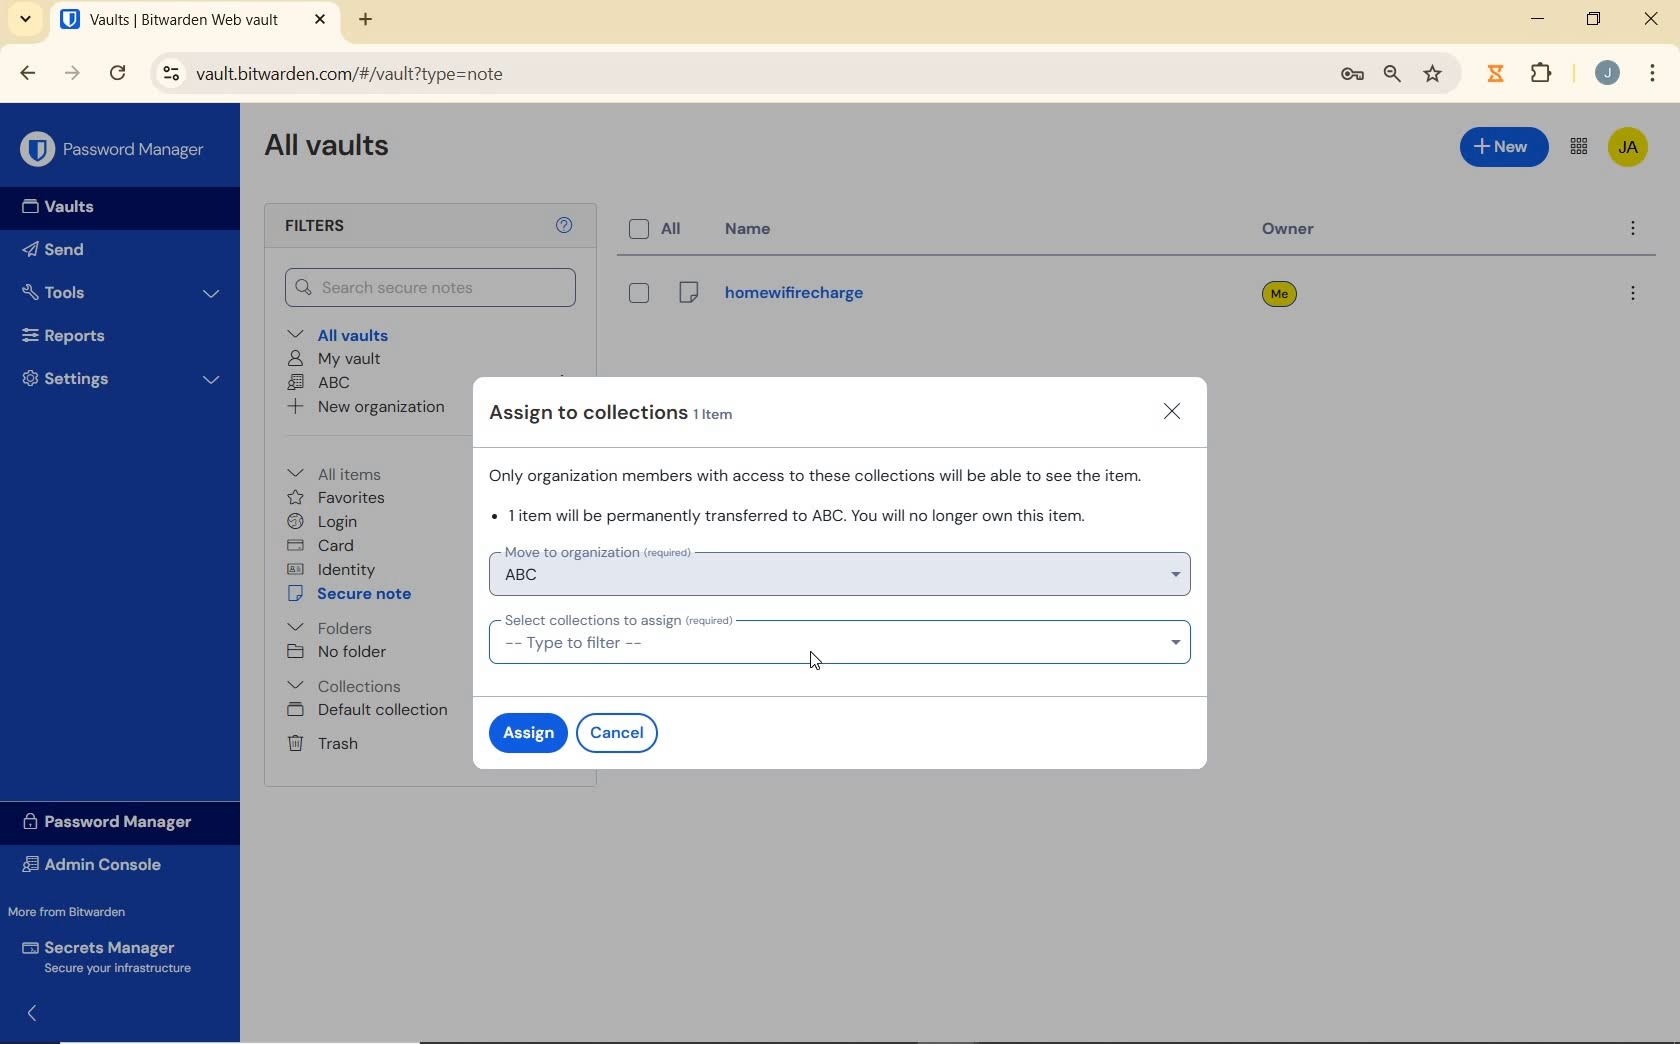 This screenshot has height=1044, width=1680. Describe the element at coordinates (1393, 76) in the screenshot. I see `zoom` at that location.